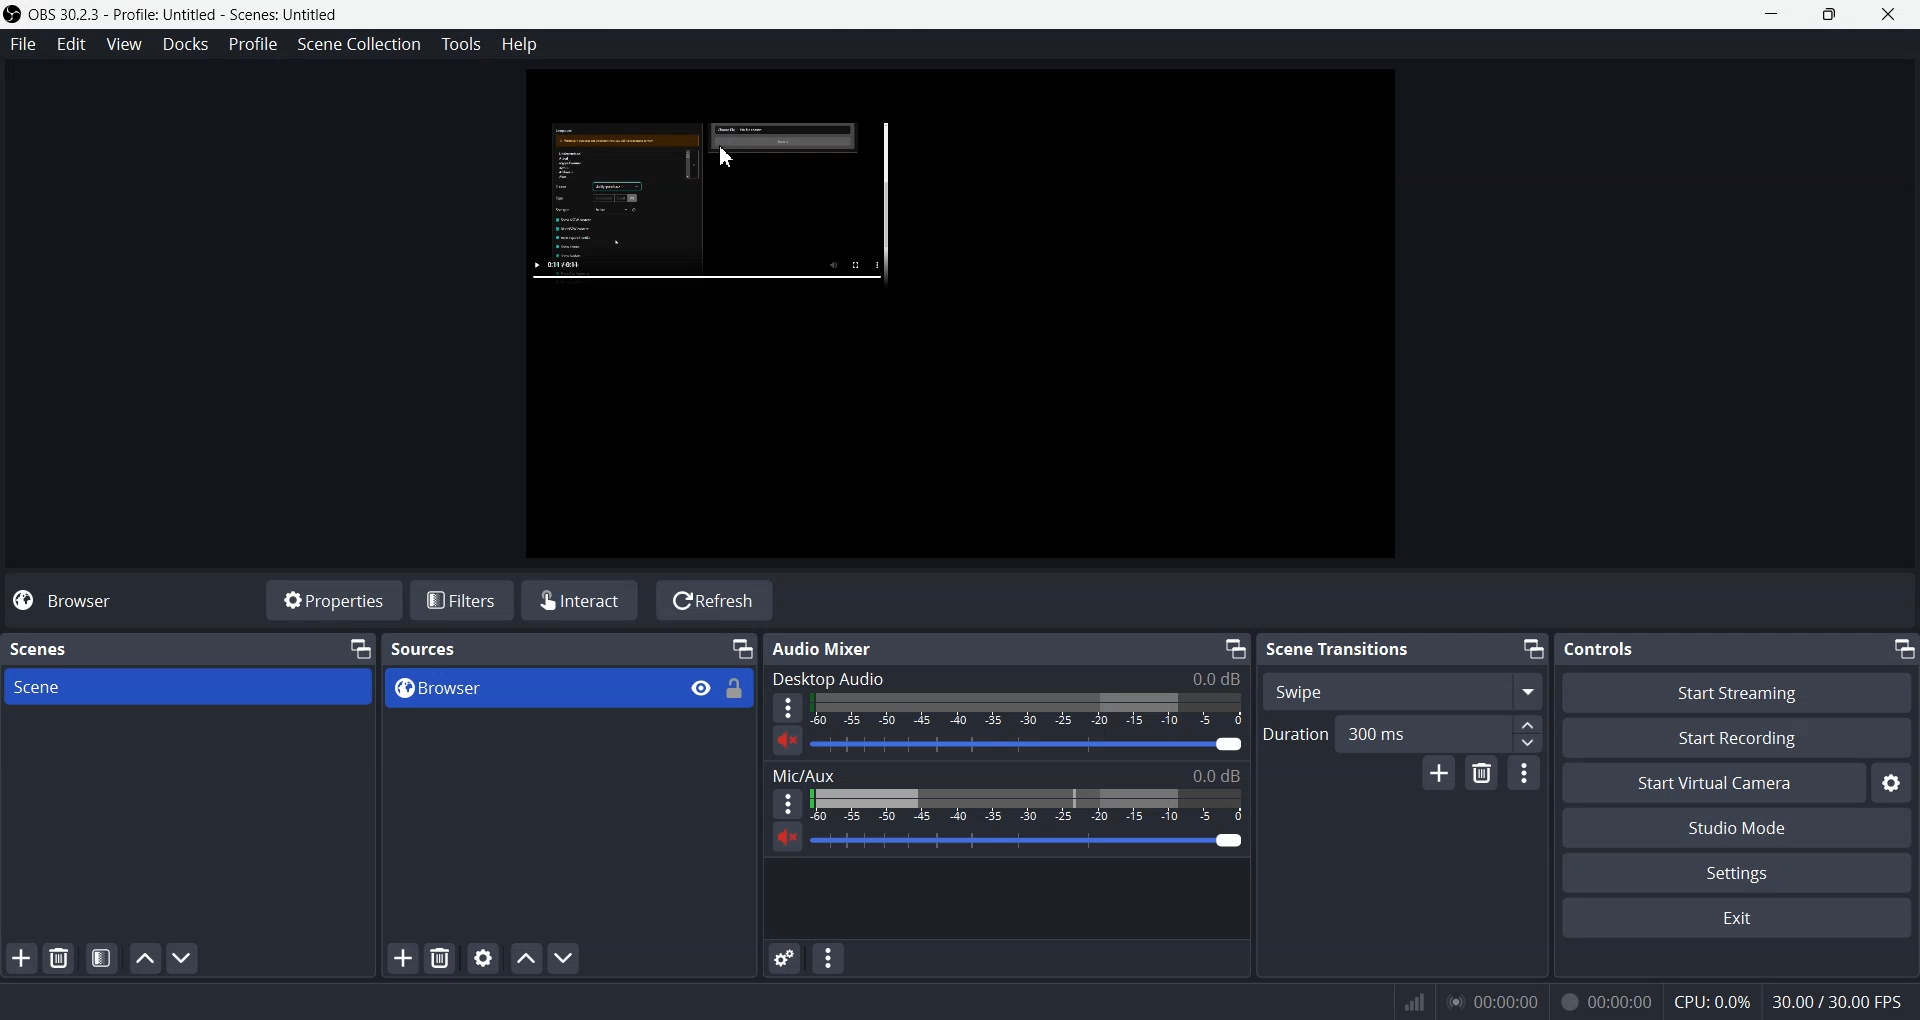  Describe the element at coordinates (1525, 776) in the screenshot. I see `Transition properties` at that location.